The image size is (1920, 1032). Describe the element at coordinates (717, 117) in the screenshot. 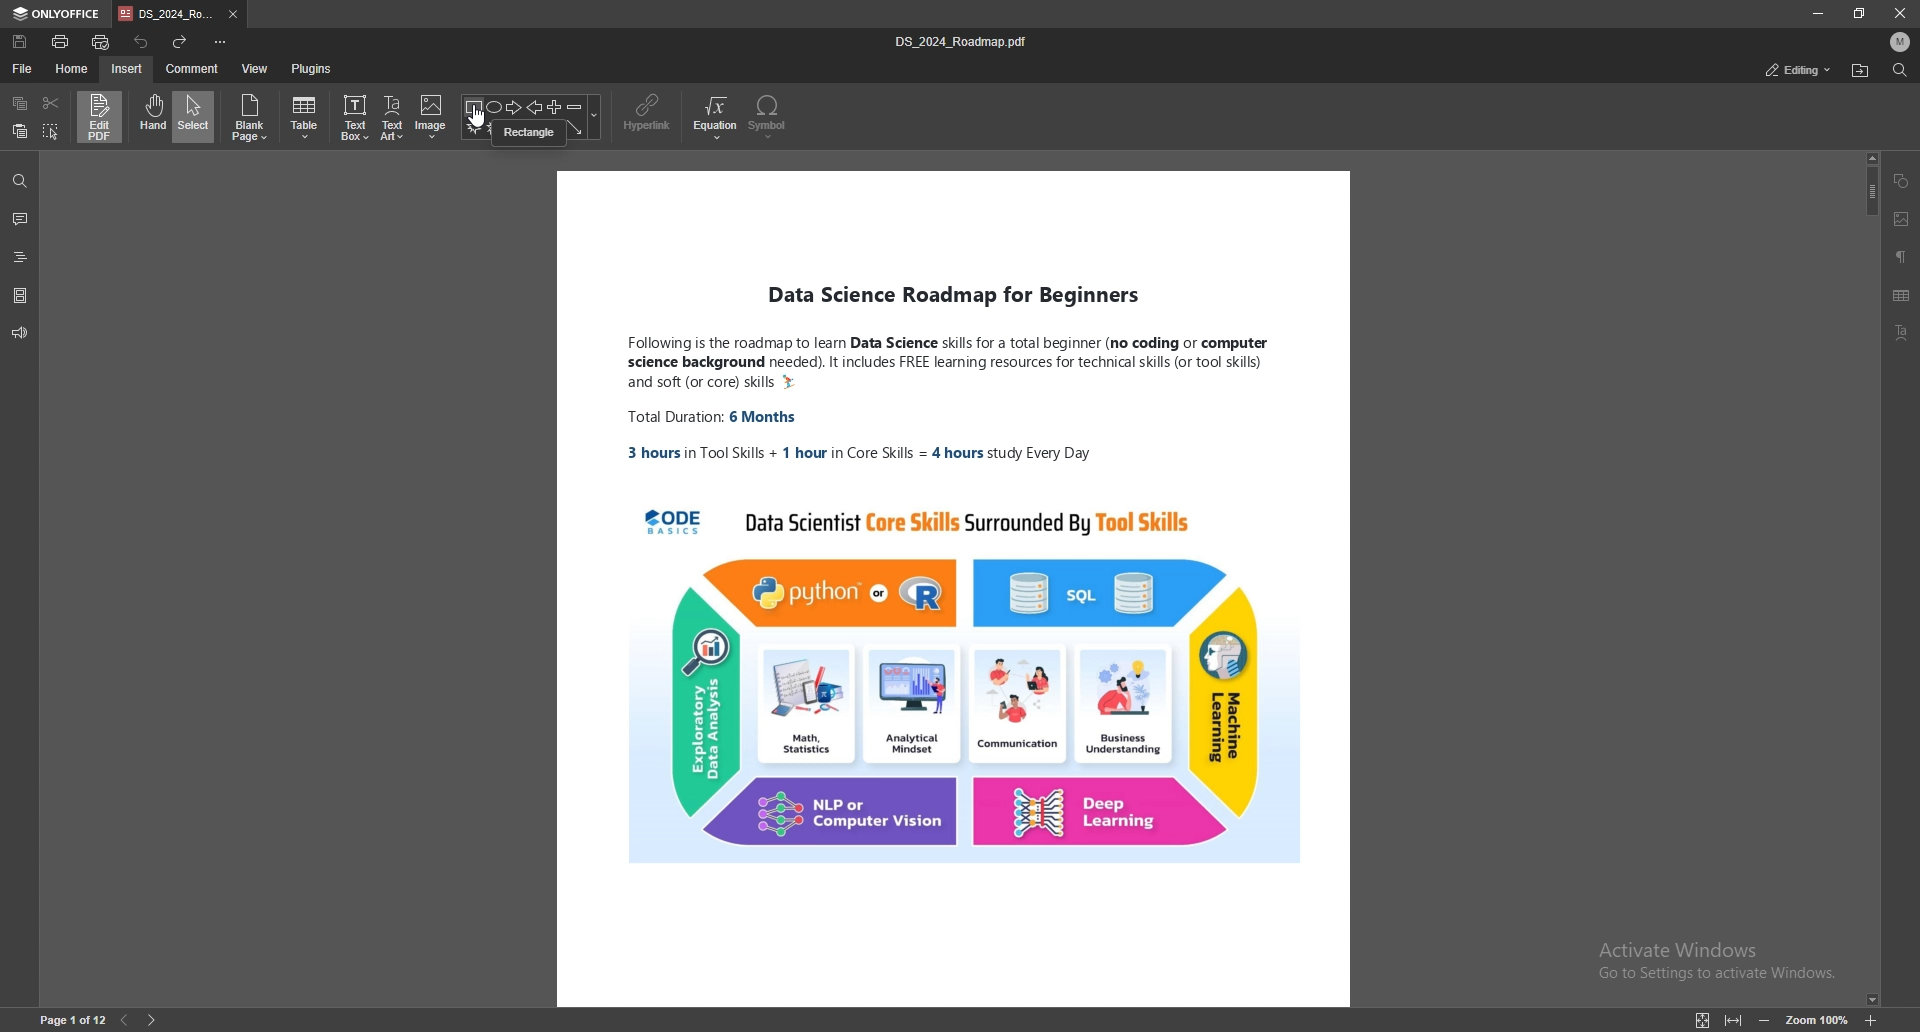

I see `equation` at that location.